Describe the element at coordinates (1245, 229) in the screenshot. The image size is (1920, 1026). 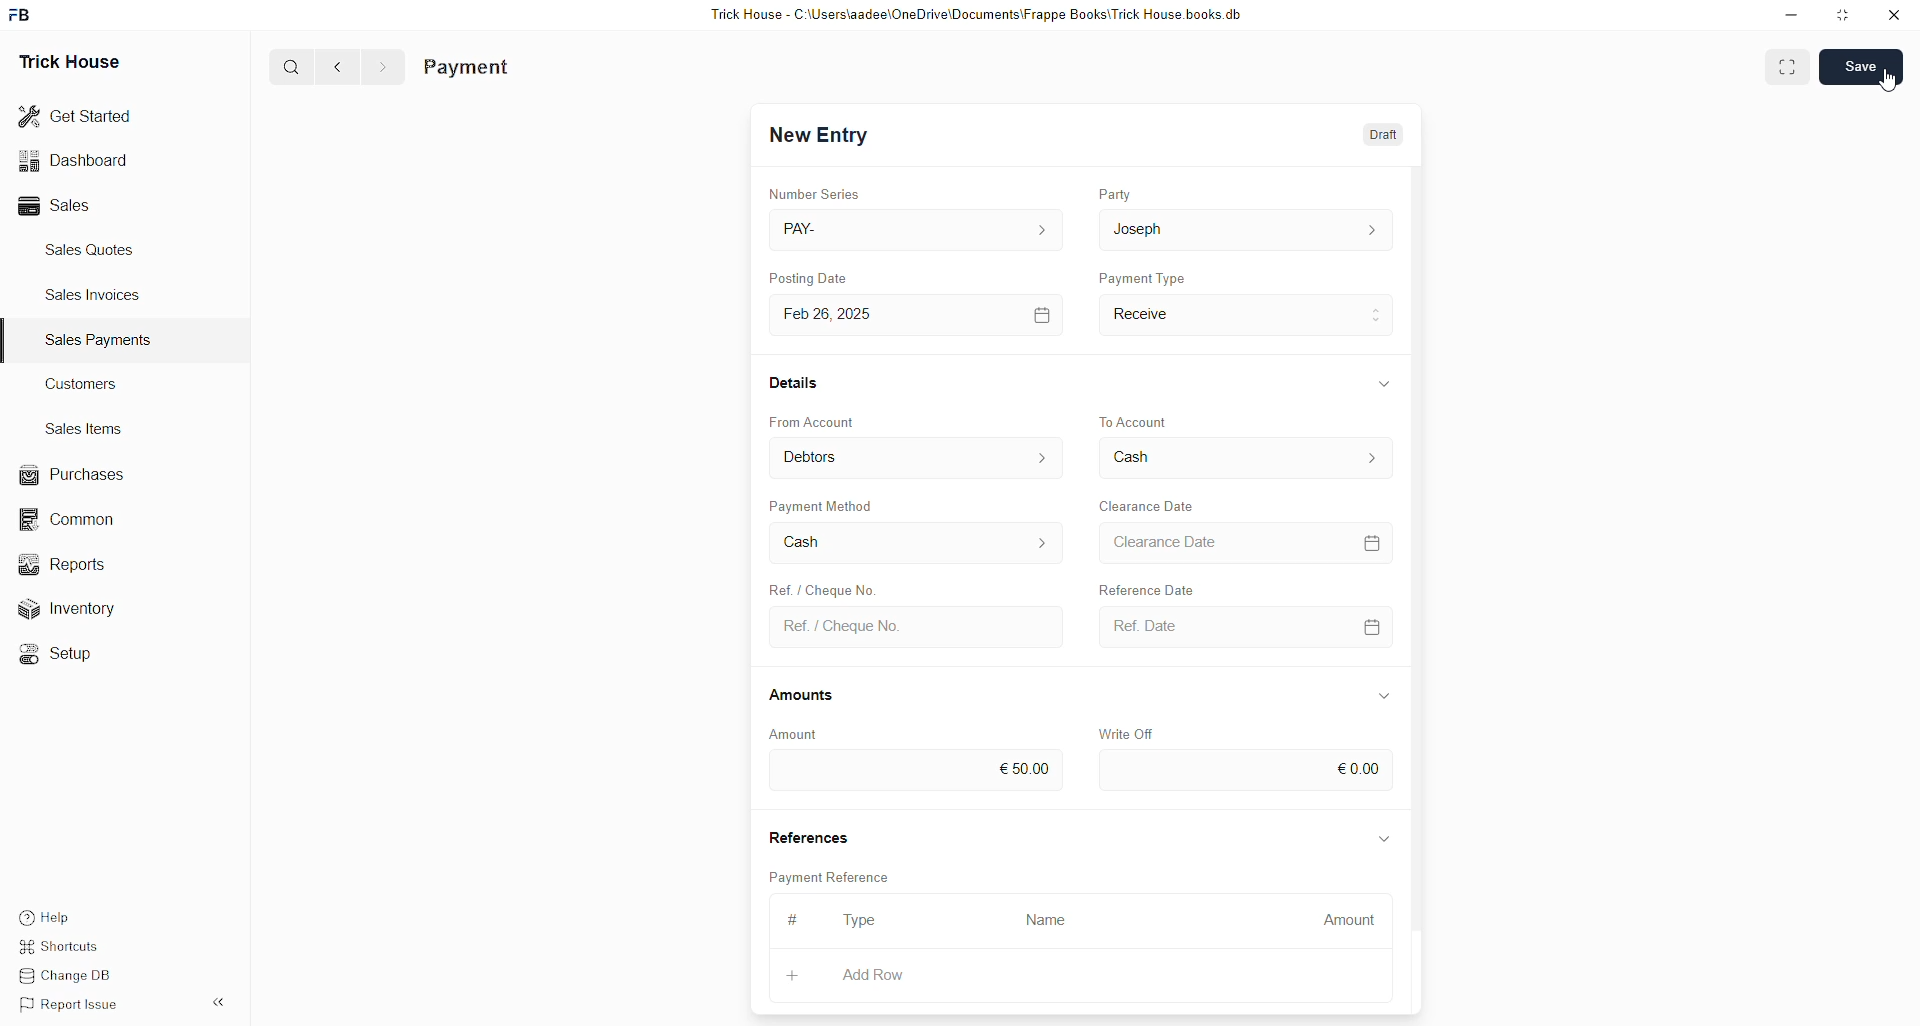
I see `Josep` at that location.